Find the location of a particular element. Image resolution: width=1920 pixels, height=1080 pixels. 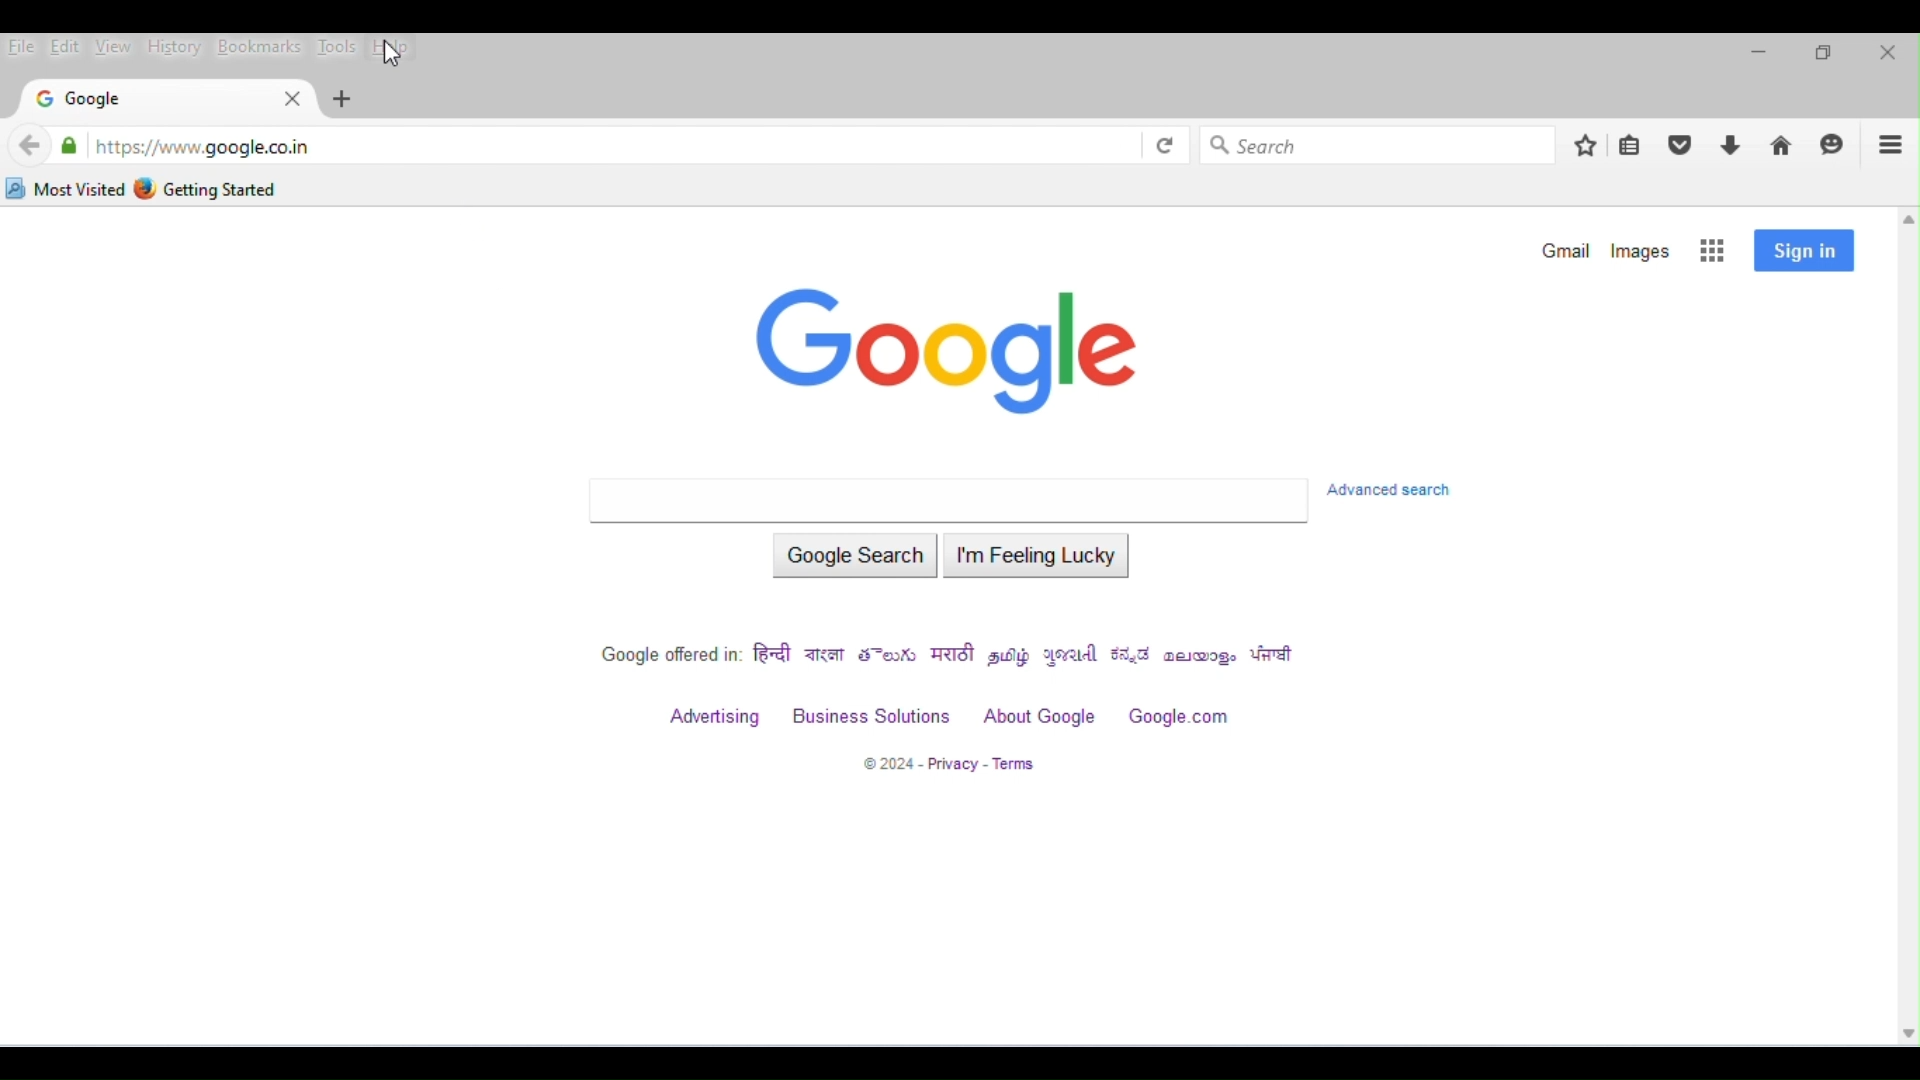

google logo is located at coordinates (956, 353).